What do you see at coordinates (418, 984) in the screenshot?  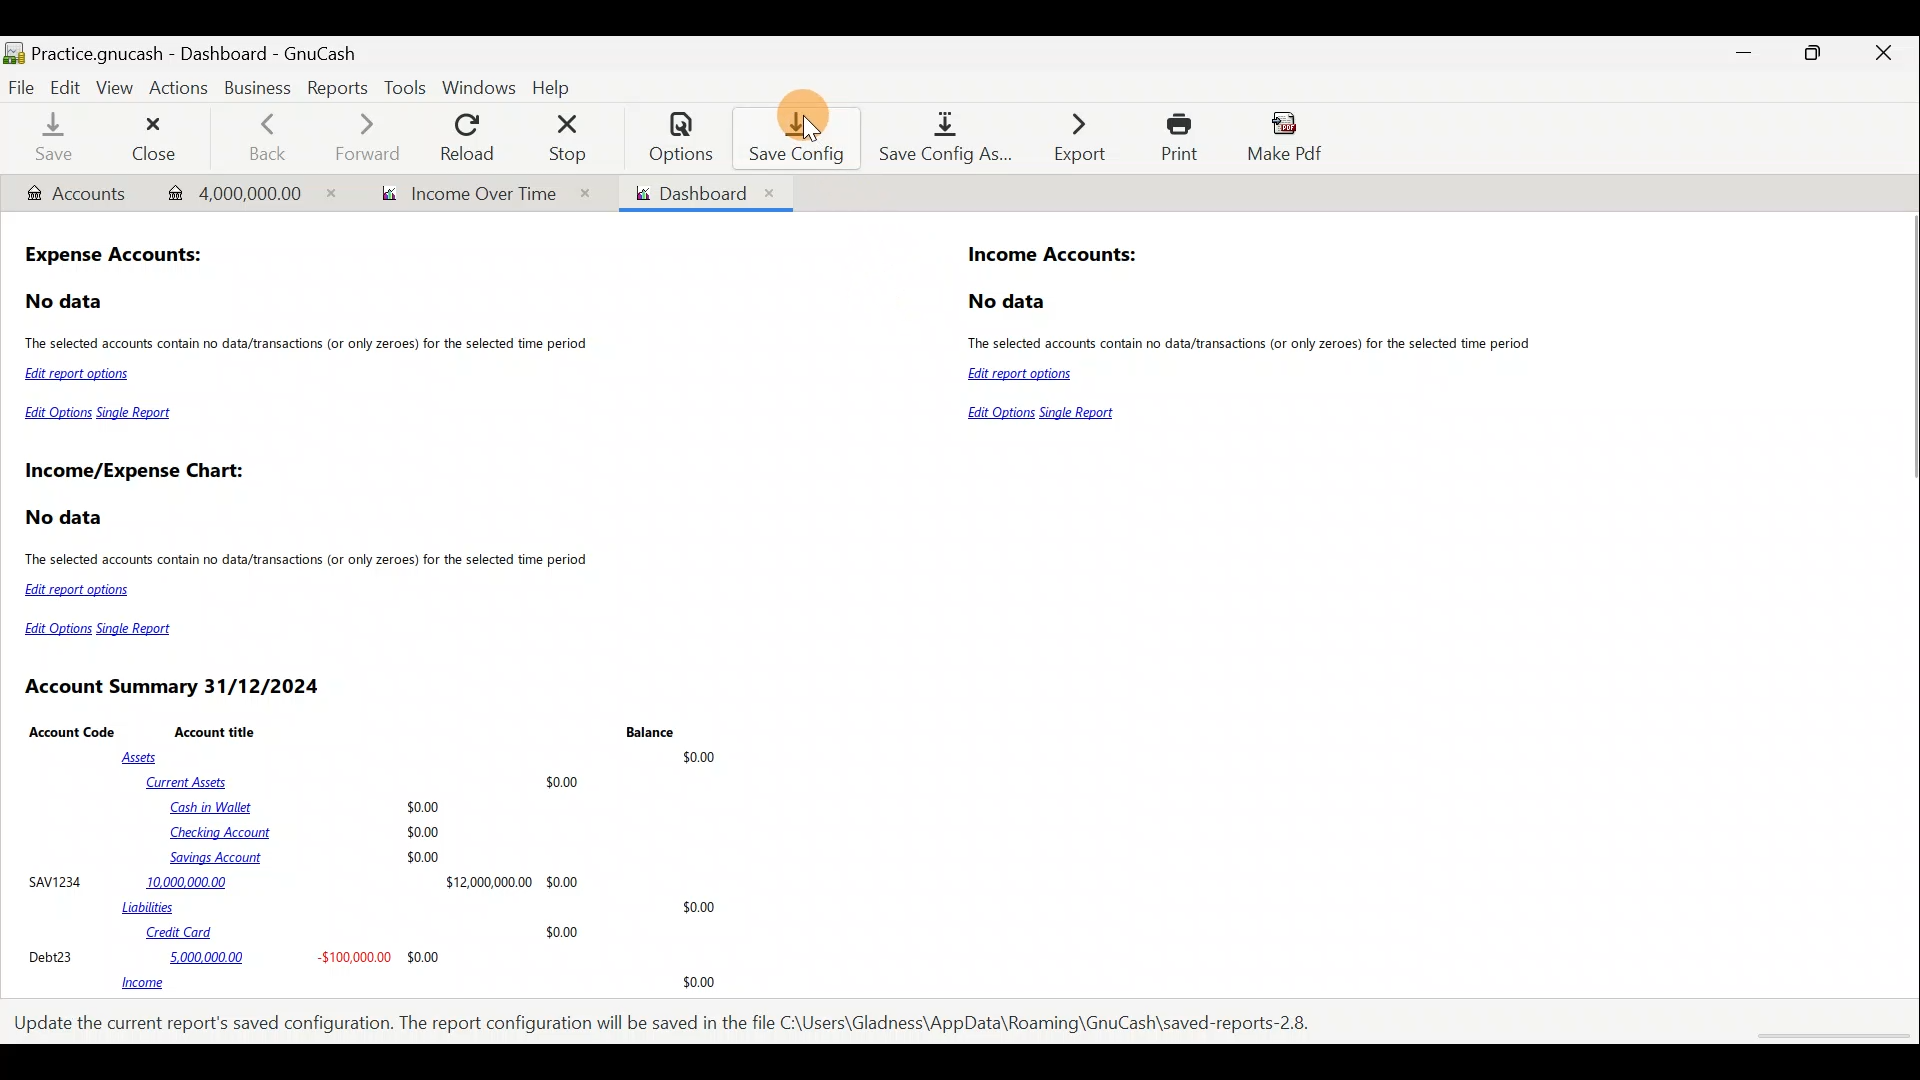 I see `income 30.00` at bounding box center [418, 984].